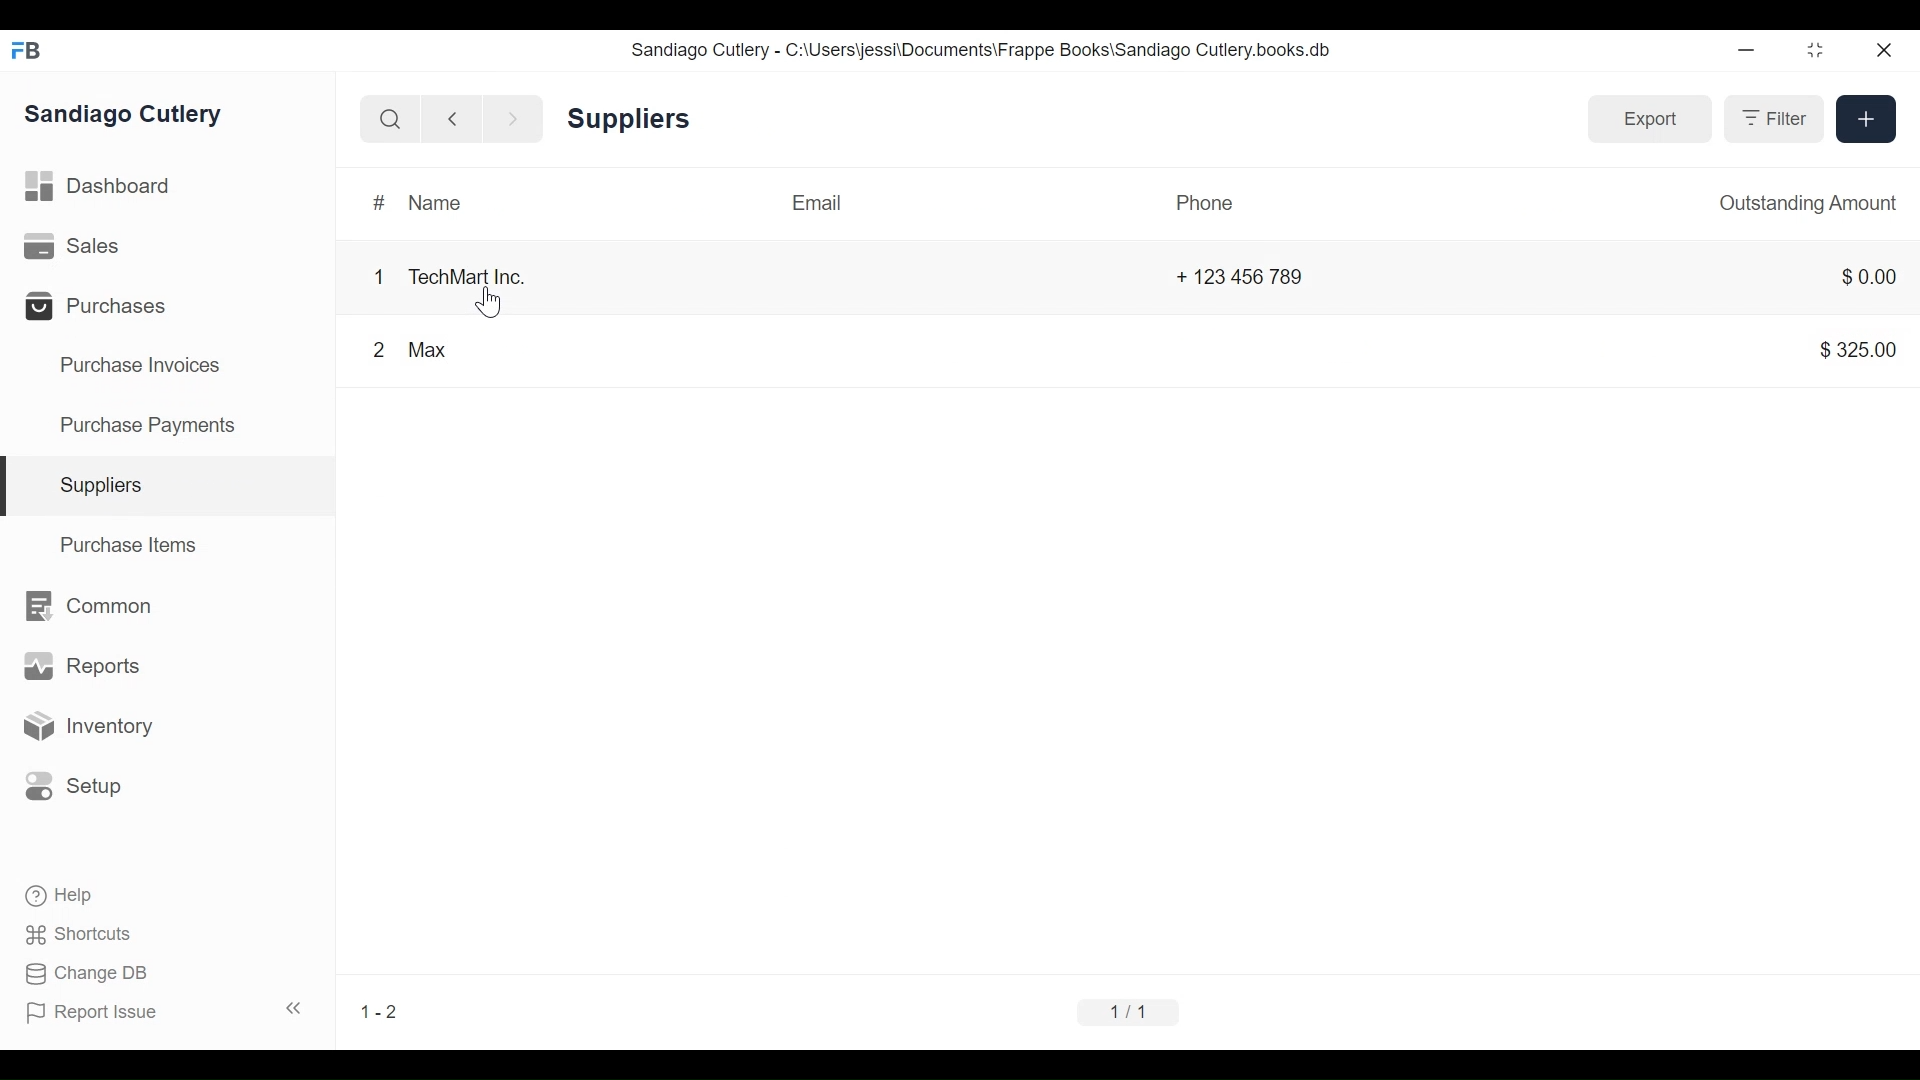 The width and height of the screenshot is (1920, 1080). Describe the element at coordinates (383, 996) in the screenshot. I see `1-2` at that location.